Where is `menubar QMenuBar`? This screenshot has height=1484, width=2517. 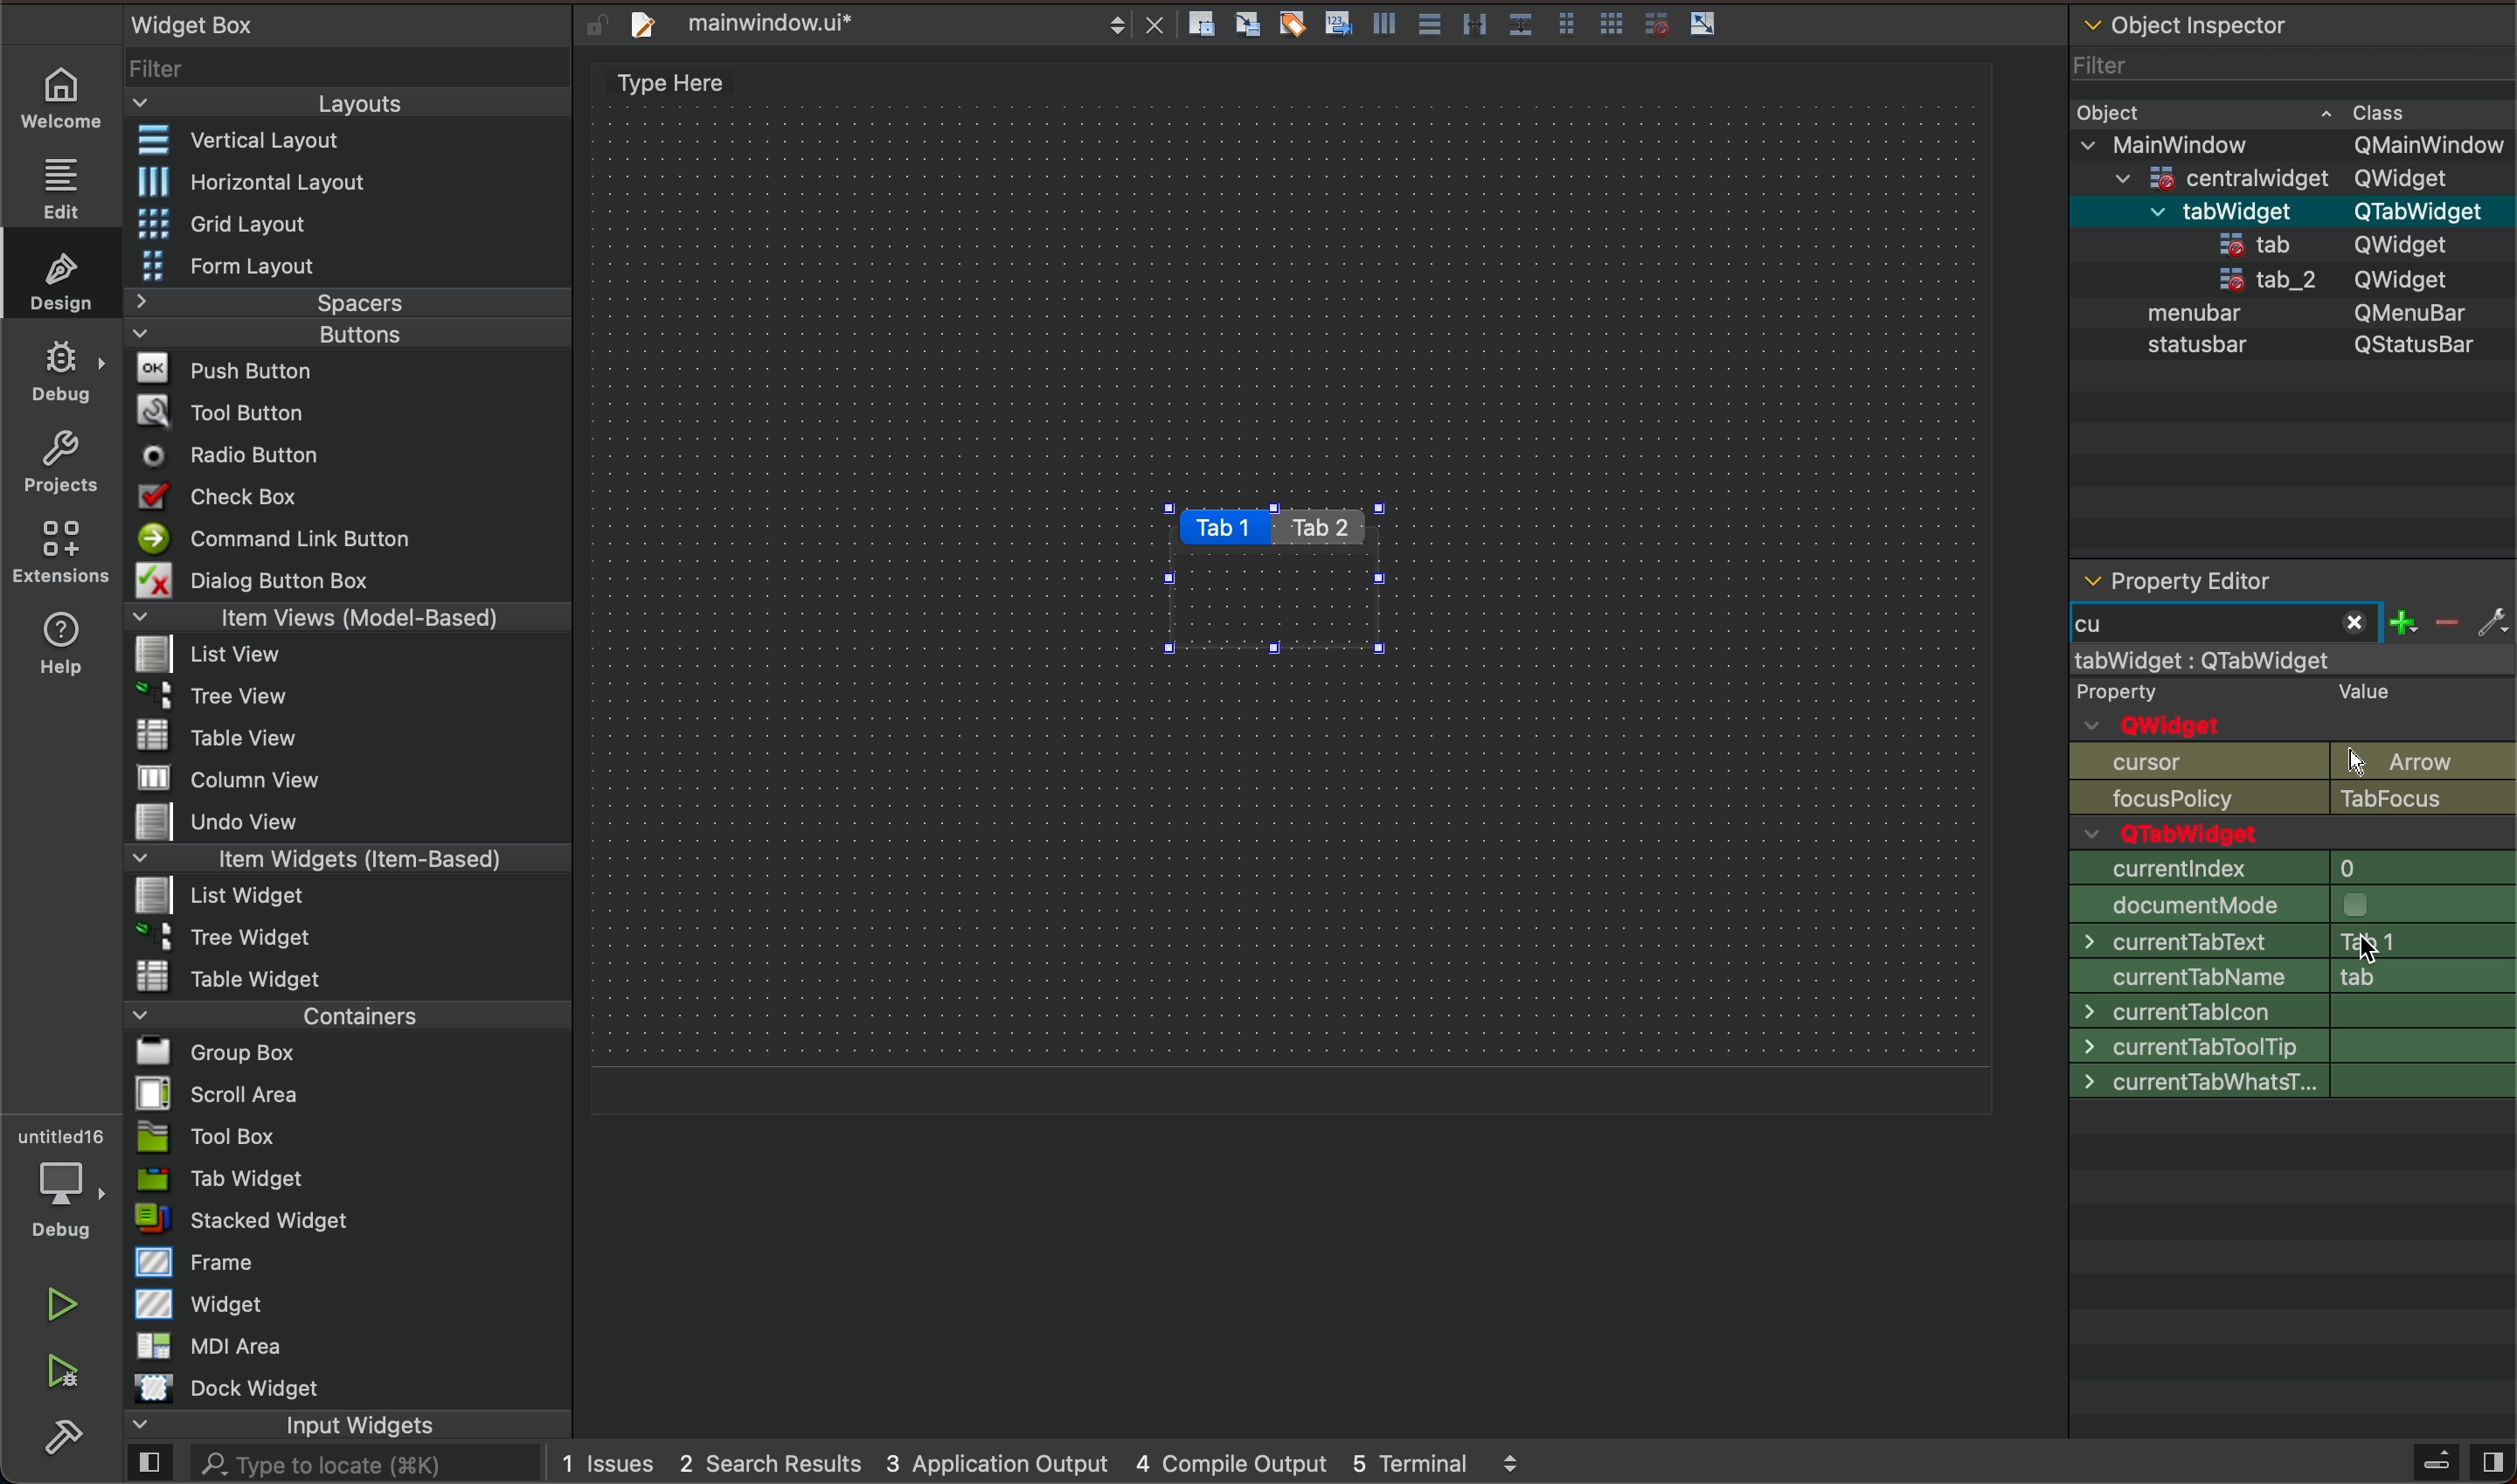
menubar QMenuBar is located at coordinates (2288, 209).